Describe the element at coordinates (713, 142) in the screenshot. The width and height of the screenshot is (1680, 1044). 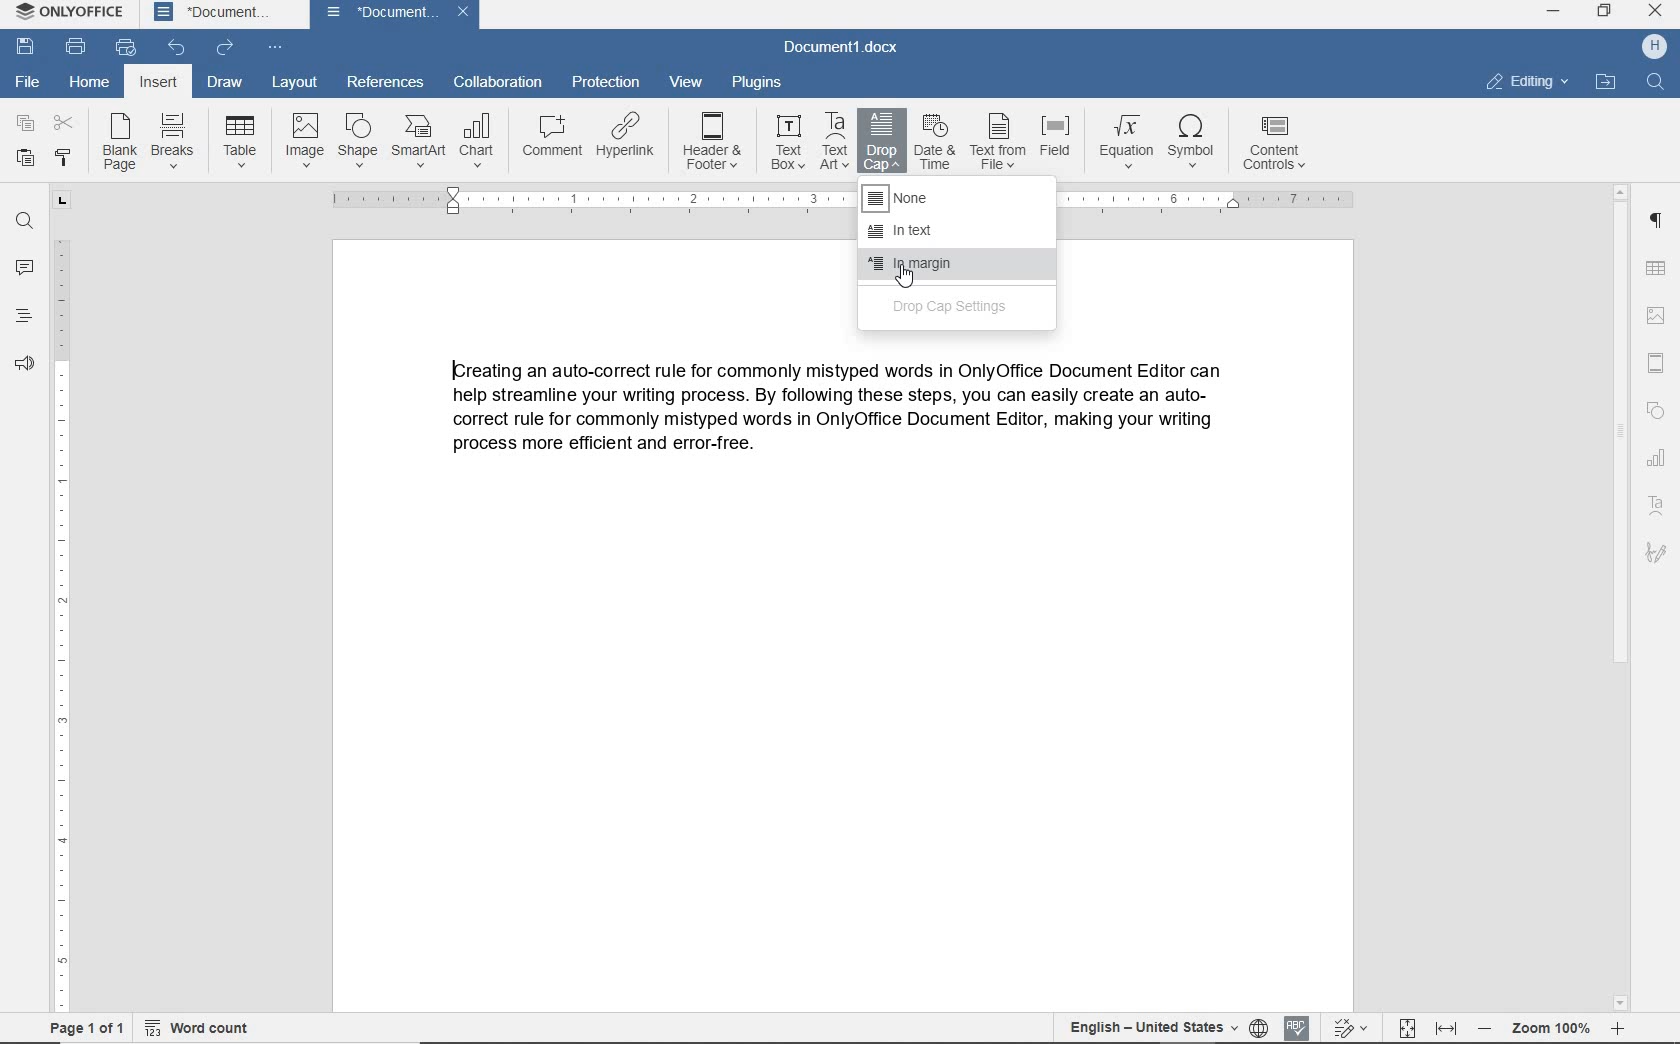
I see `header & footer` at that location.